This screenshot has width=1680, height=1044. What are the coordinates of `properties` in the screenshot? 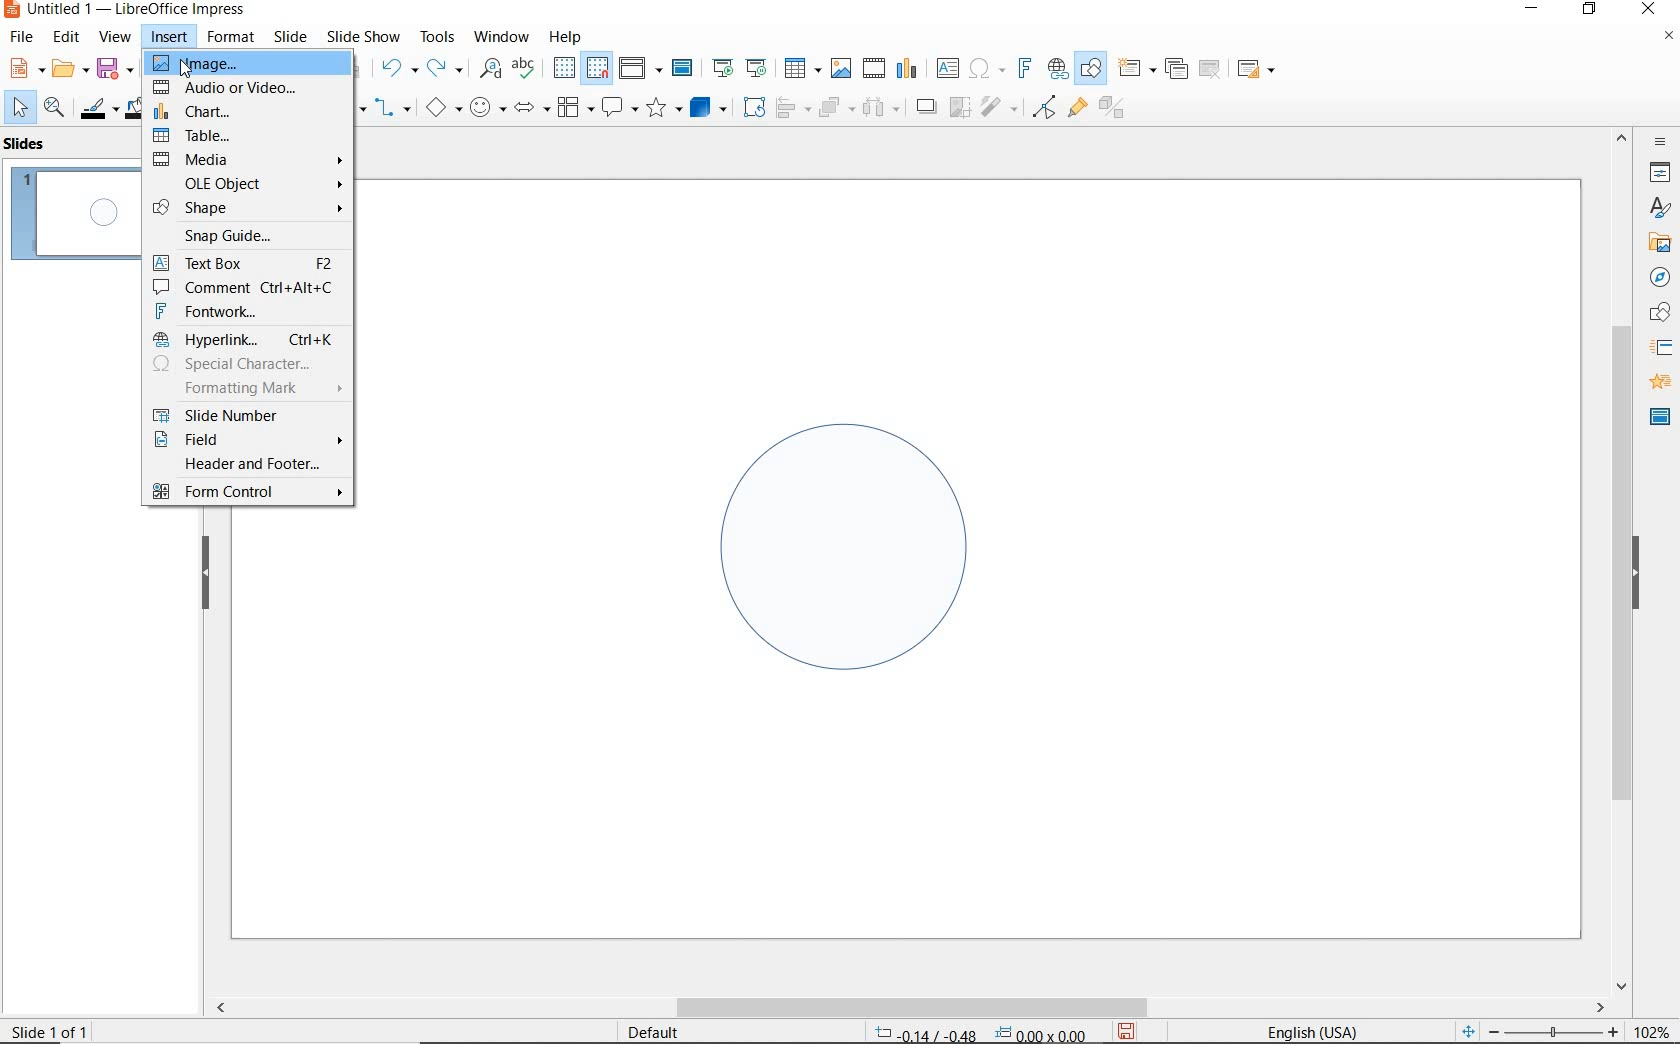 It's located at (1658, 172).